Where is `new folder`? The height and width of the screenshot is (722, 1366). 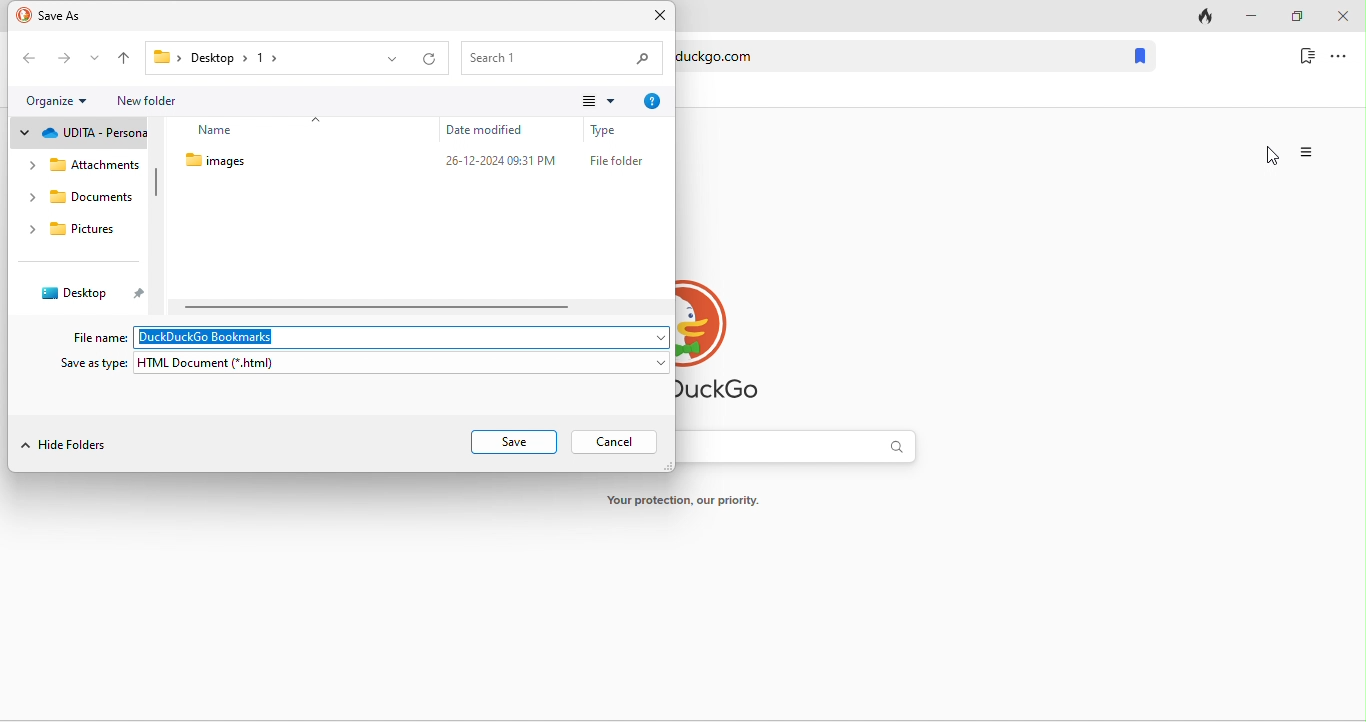
new folder is located at coordinates (152, 100).